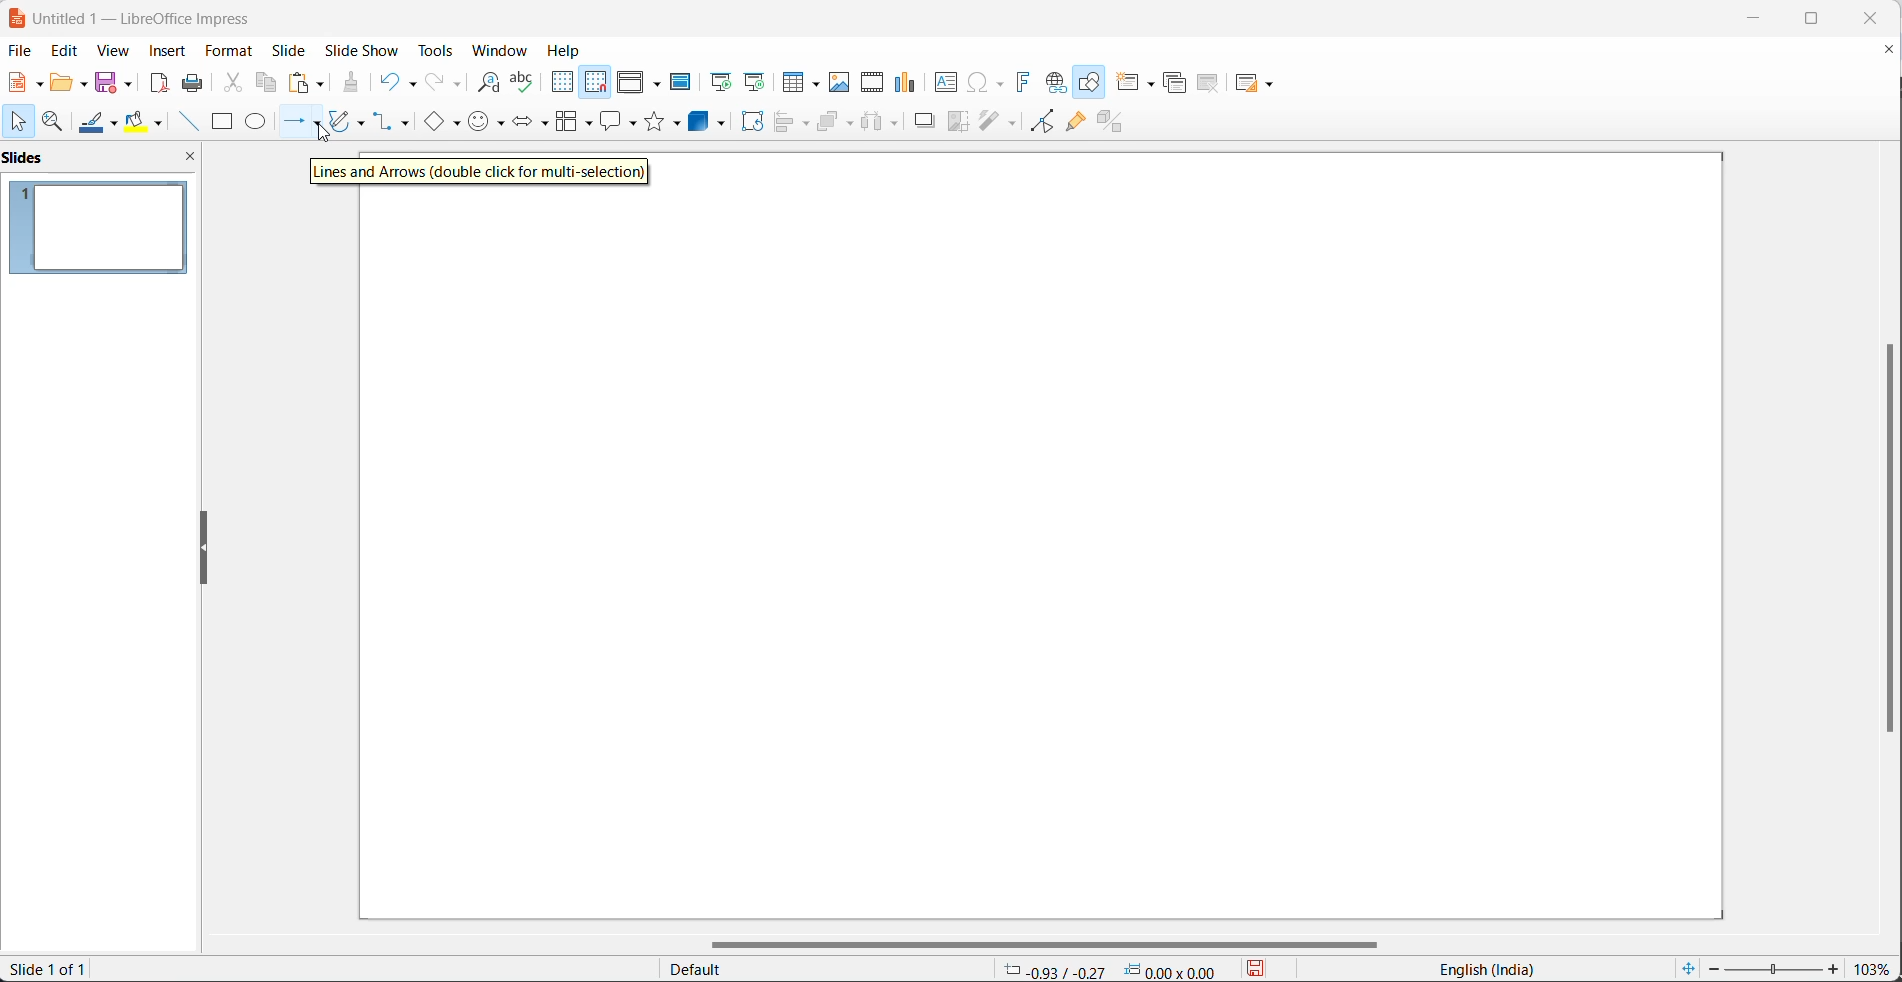 This screenshot has height=982, width=1902. What do you see at coordinates (1477, 970) in the screenshot?
I see `English(India)` at bounding box center [1477, 970].